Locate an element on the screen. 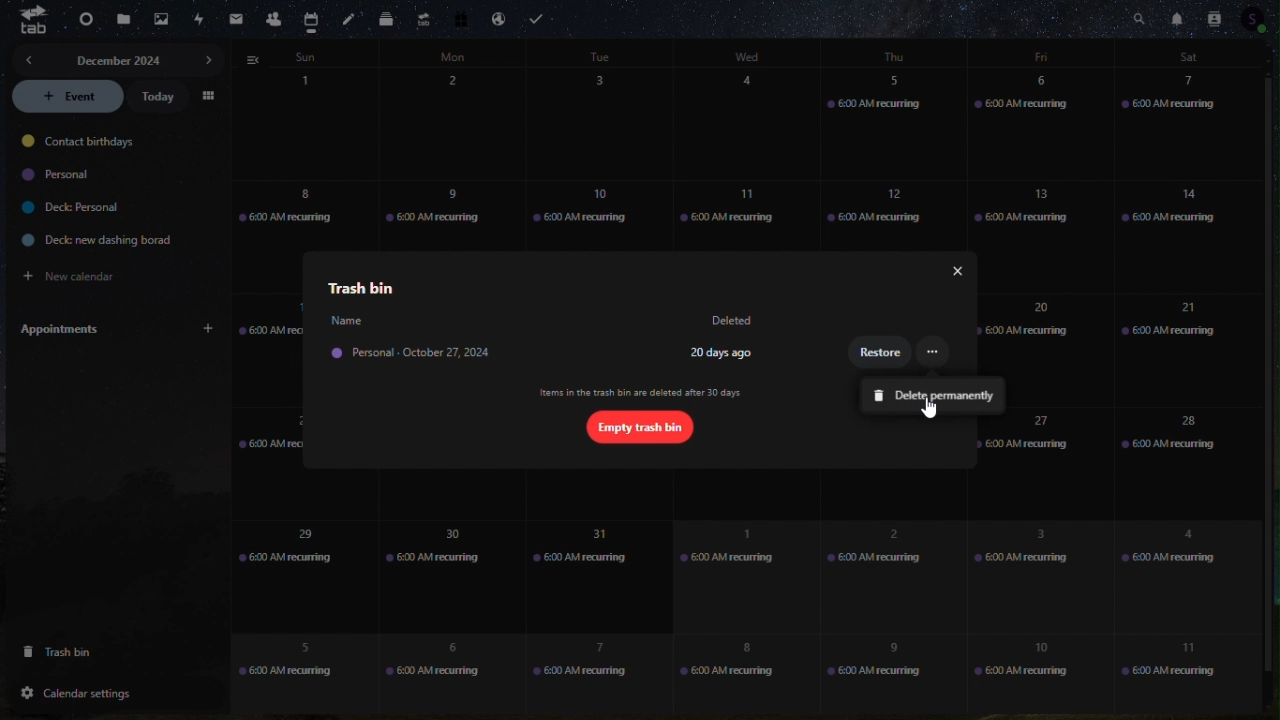 This screenshot has height=720, width=1280. Delete permanently is located at coordinates (932, 393).